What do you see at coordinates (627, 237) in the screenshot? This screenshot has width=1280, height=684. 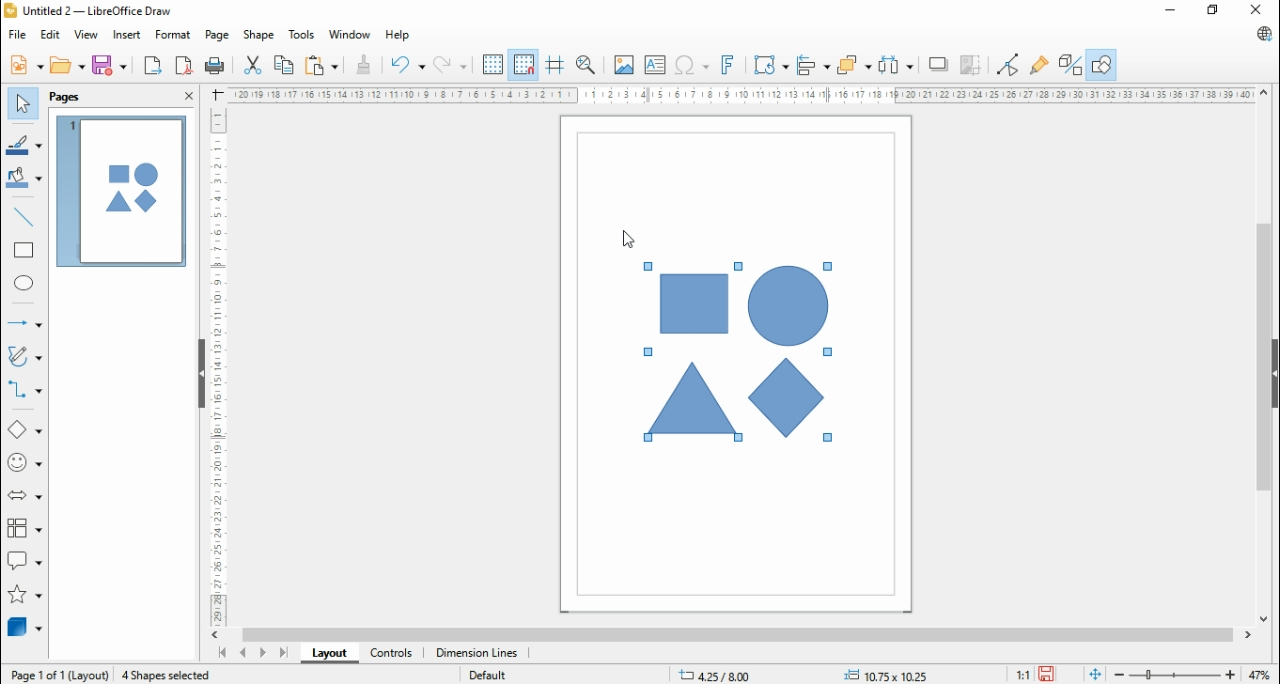 I see `mouse pointer` at bounding box center [627, 237].